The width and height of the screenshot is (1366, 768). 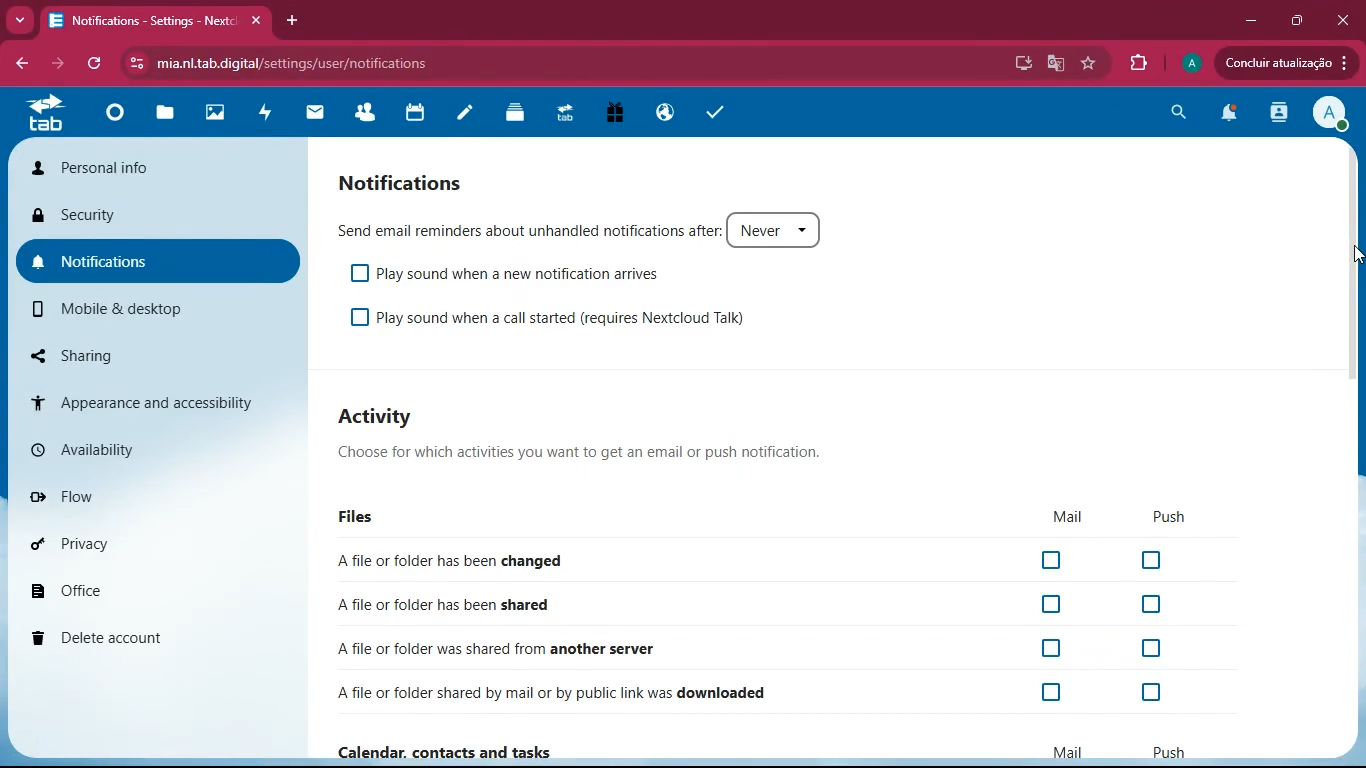 I want to click on file downloaded, so click(x=542, y=693).